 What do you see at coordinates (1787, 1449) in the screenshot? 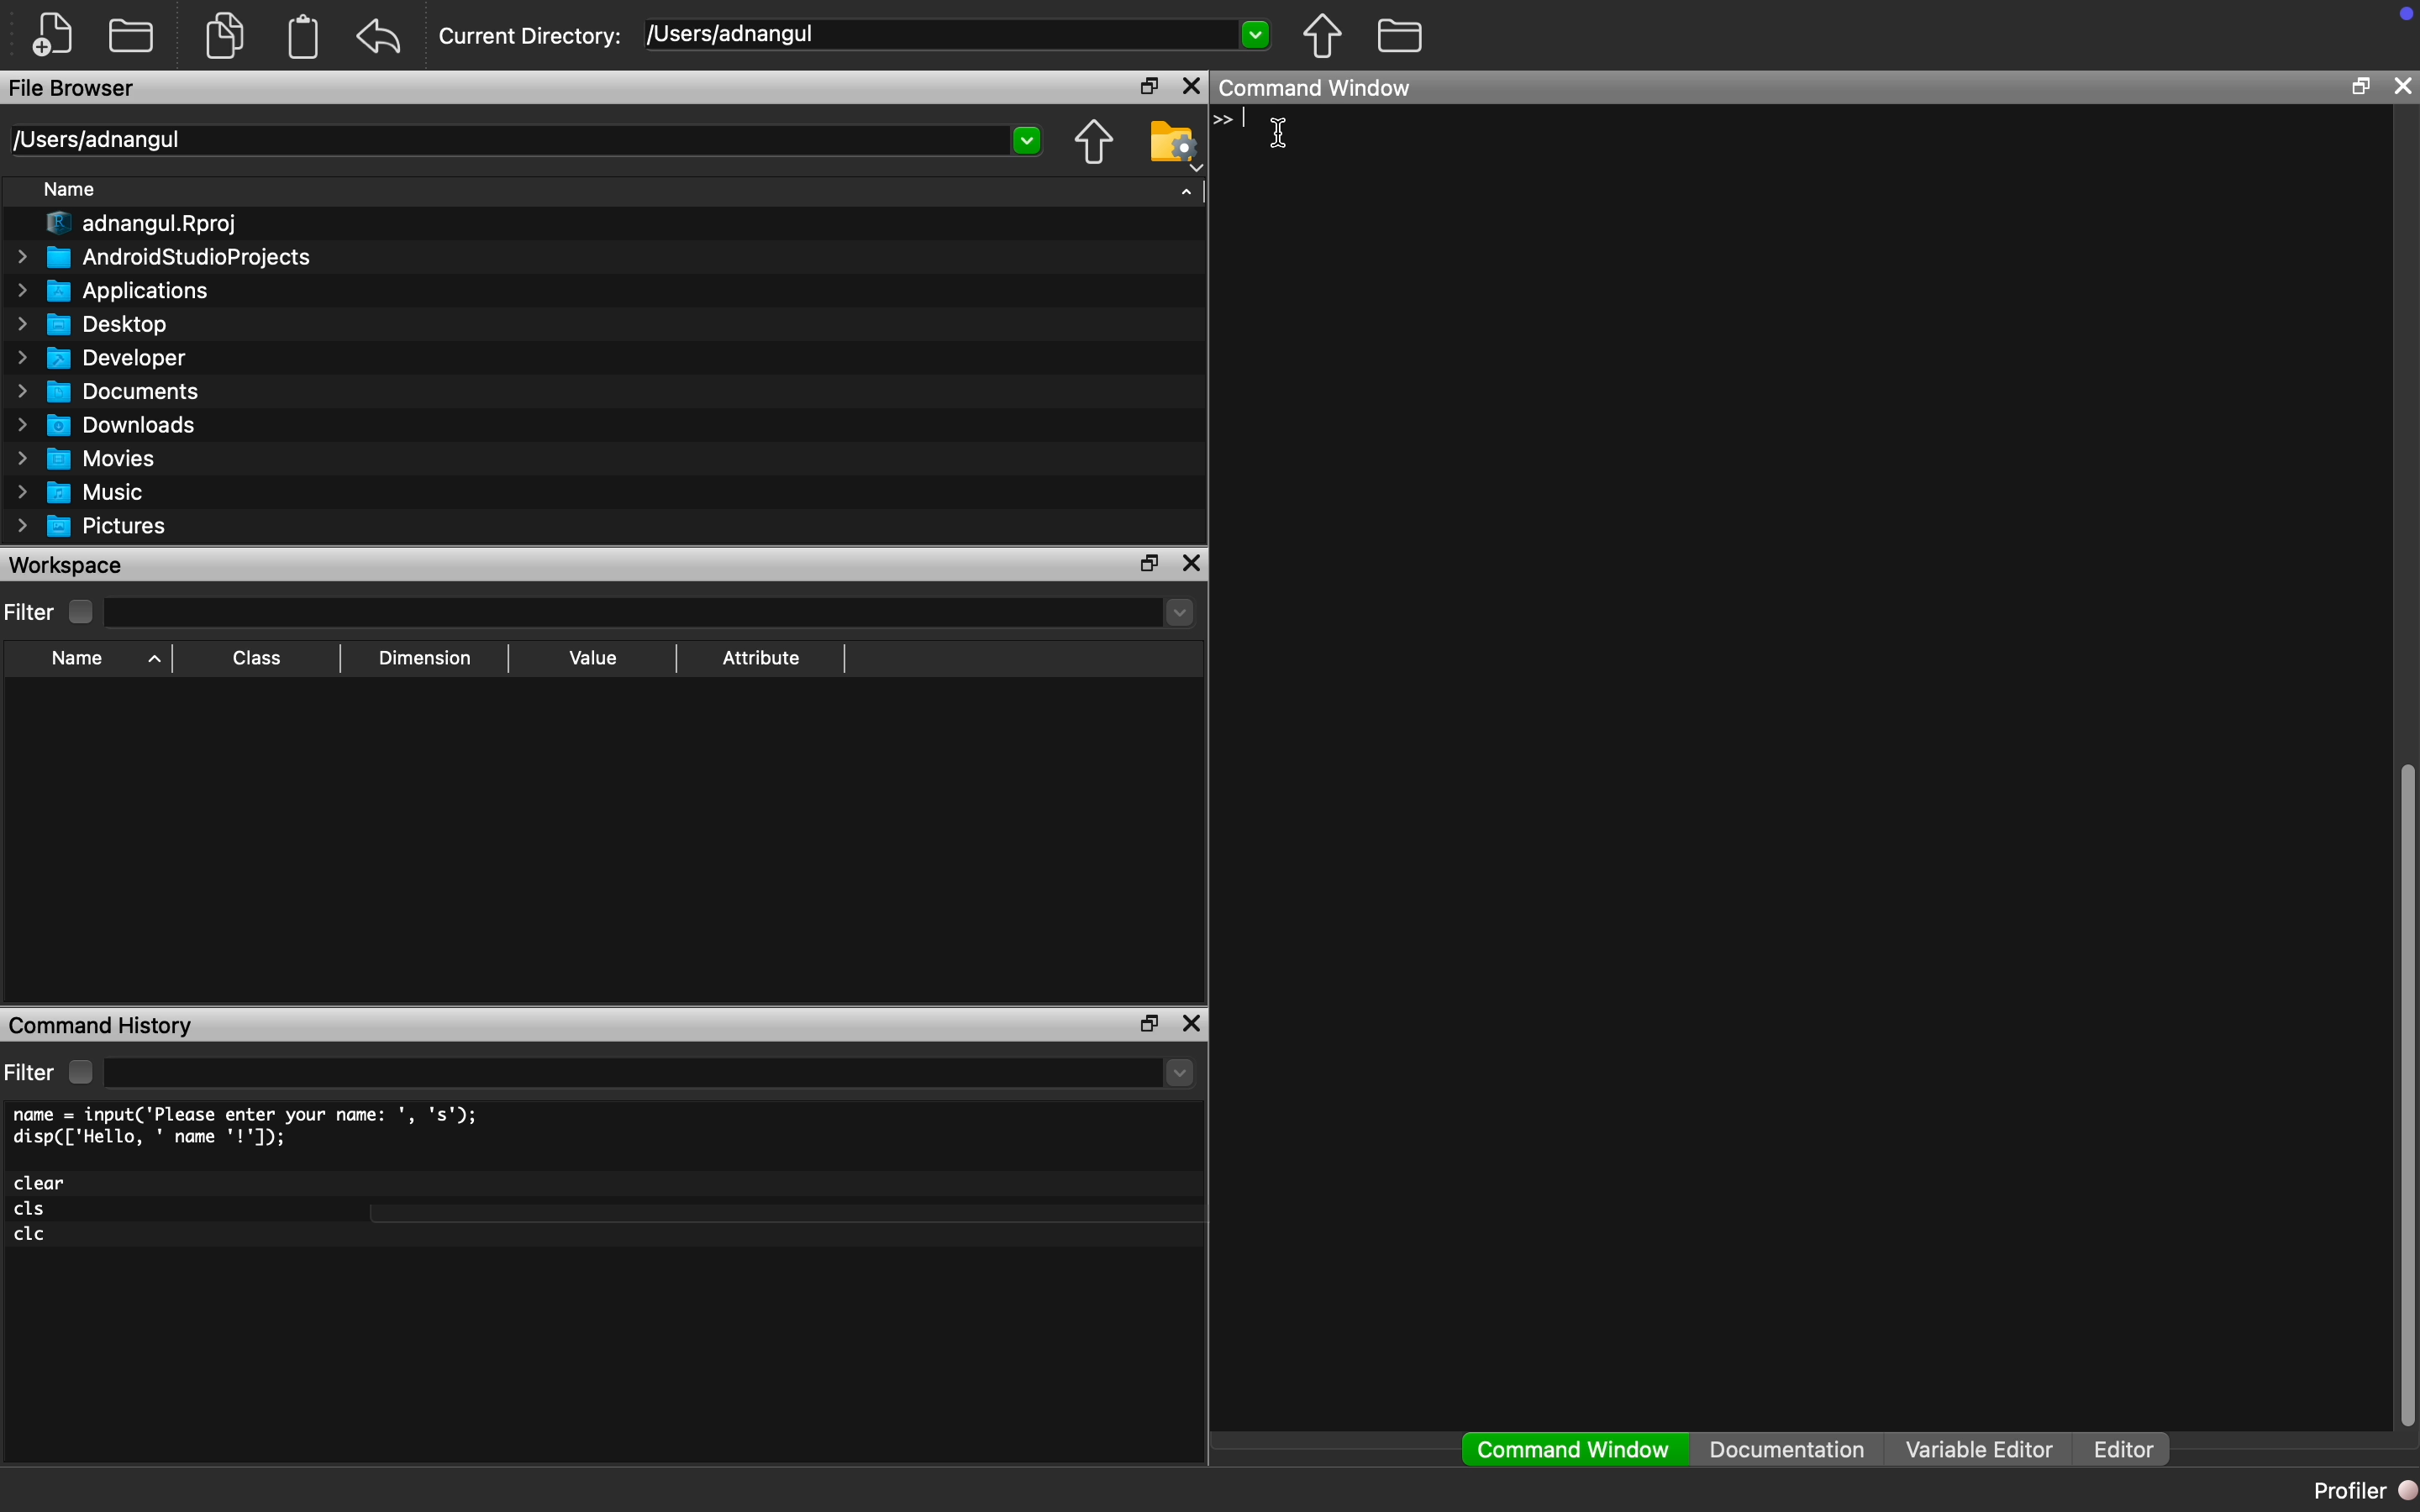
I see `Documentation` at bounding box center [1787, 1449].